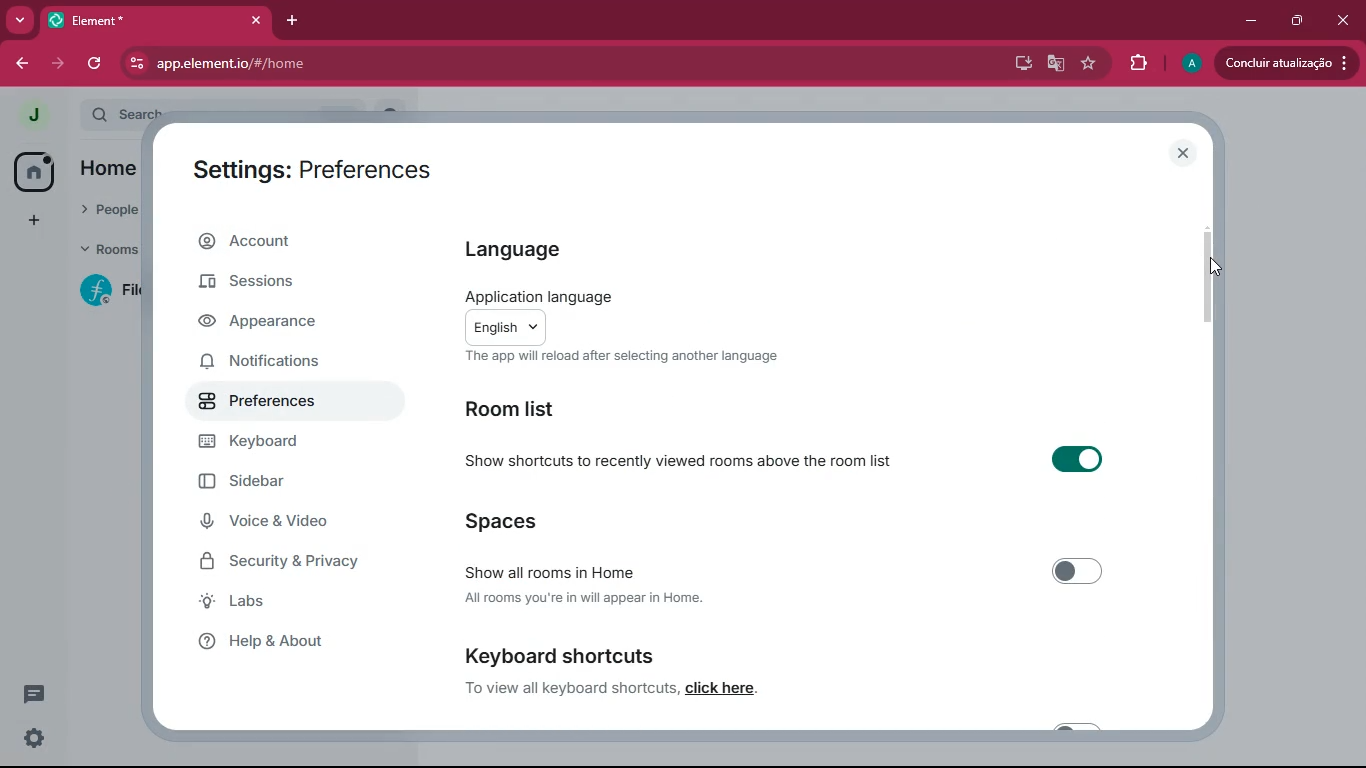 The height and width of the screenshot is (768, 1366). I want to click on maximize, so click(1297, 20).